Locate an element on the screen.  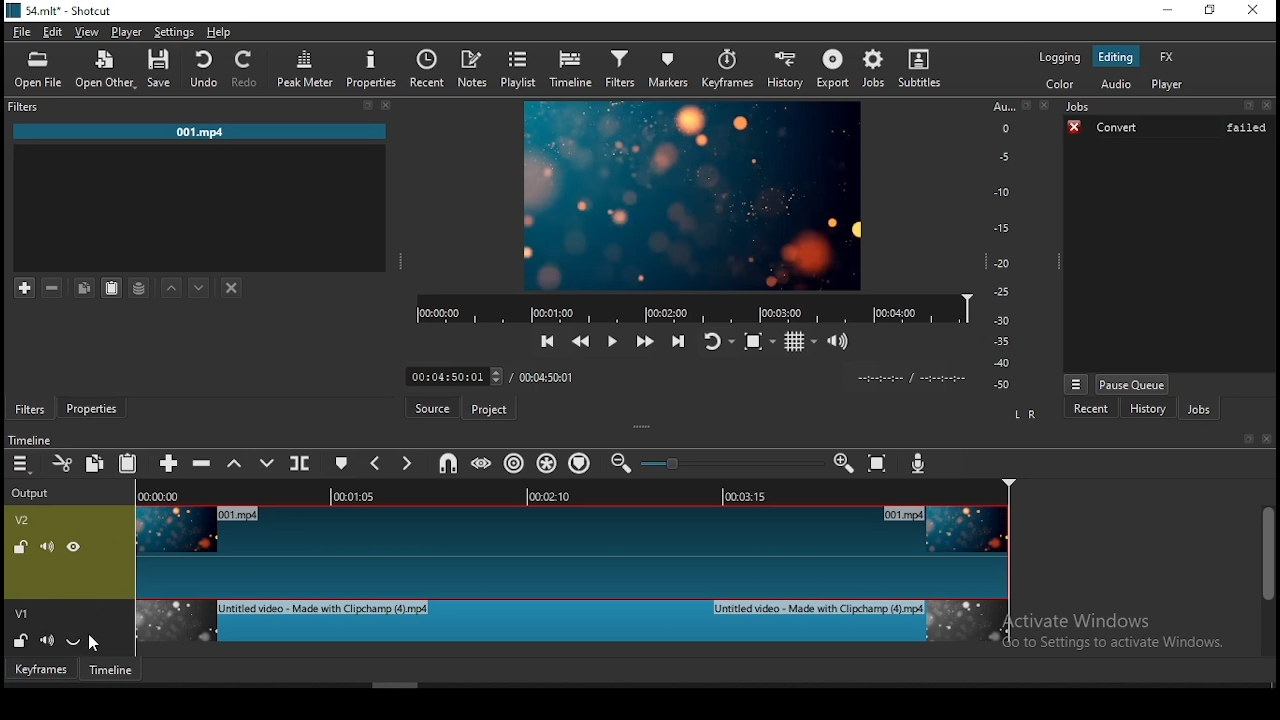
toggle player looping is located at coordinates (717, 343).